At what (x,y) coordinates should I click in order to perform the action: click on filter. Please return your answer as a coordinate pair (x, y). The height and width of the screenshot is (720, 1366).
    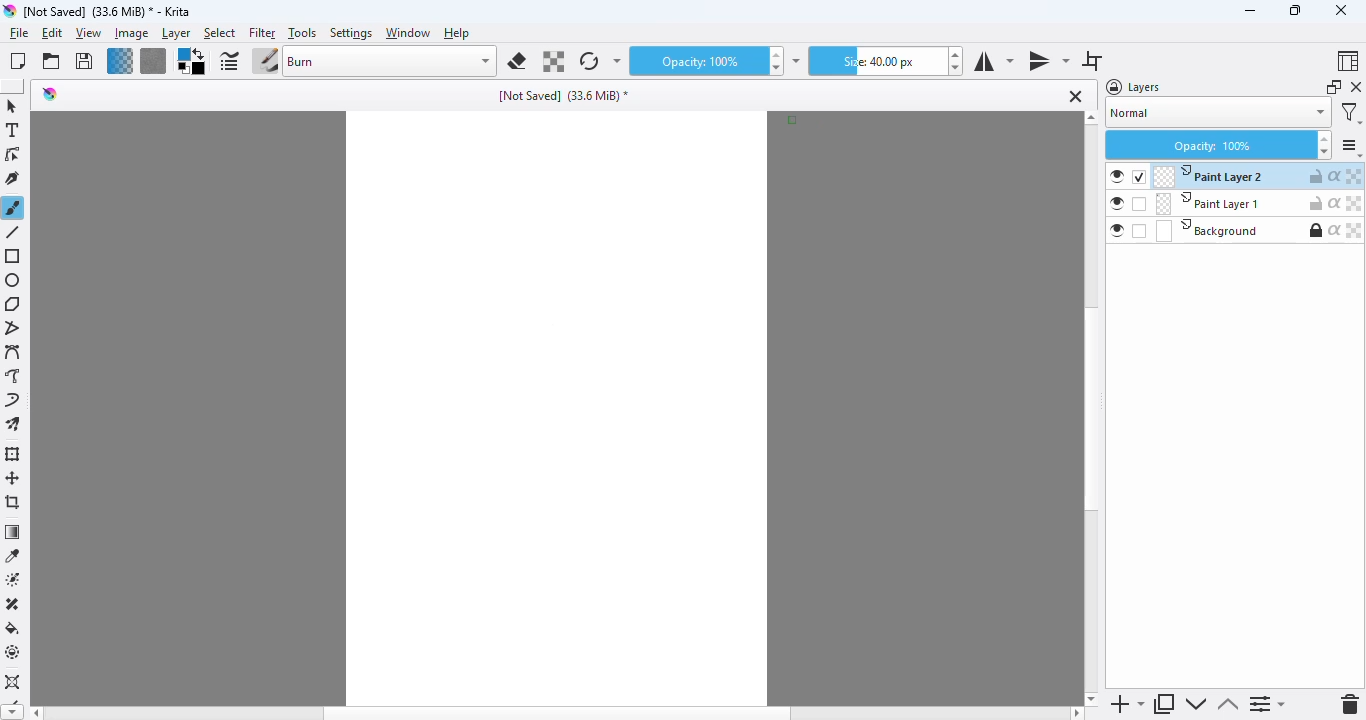
    Looking at the image, I should click on (1351, 113).